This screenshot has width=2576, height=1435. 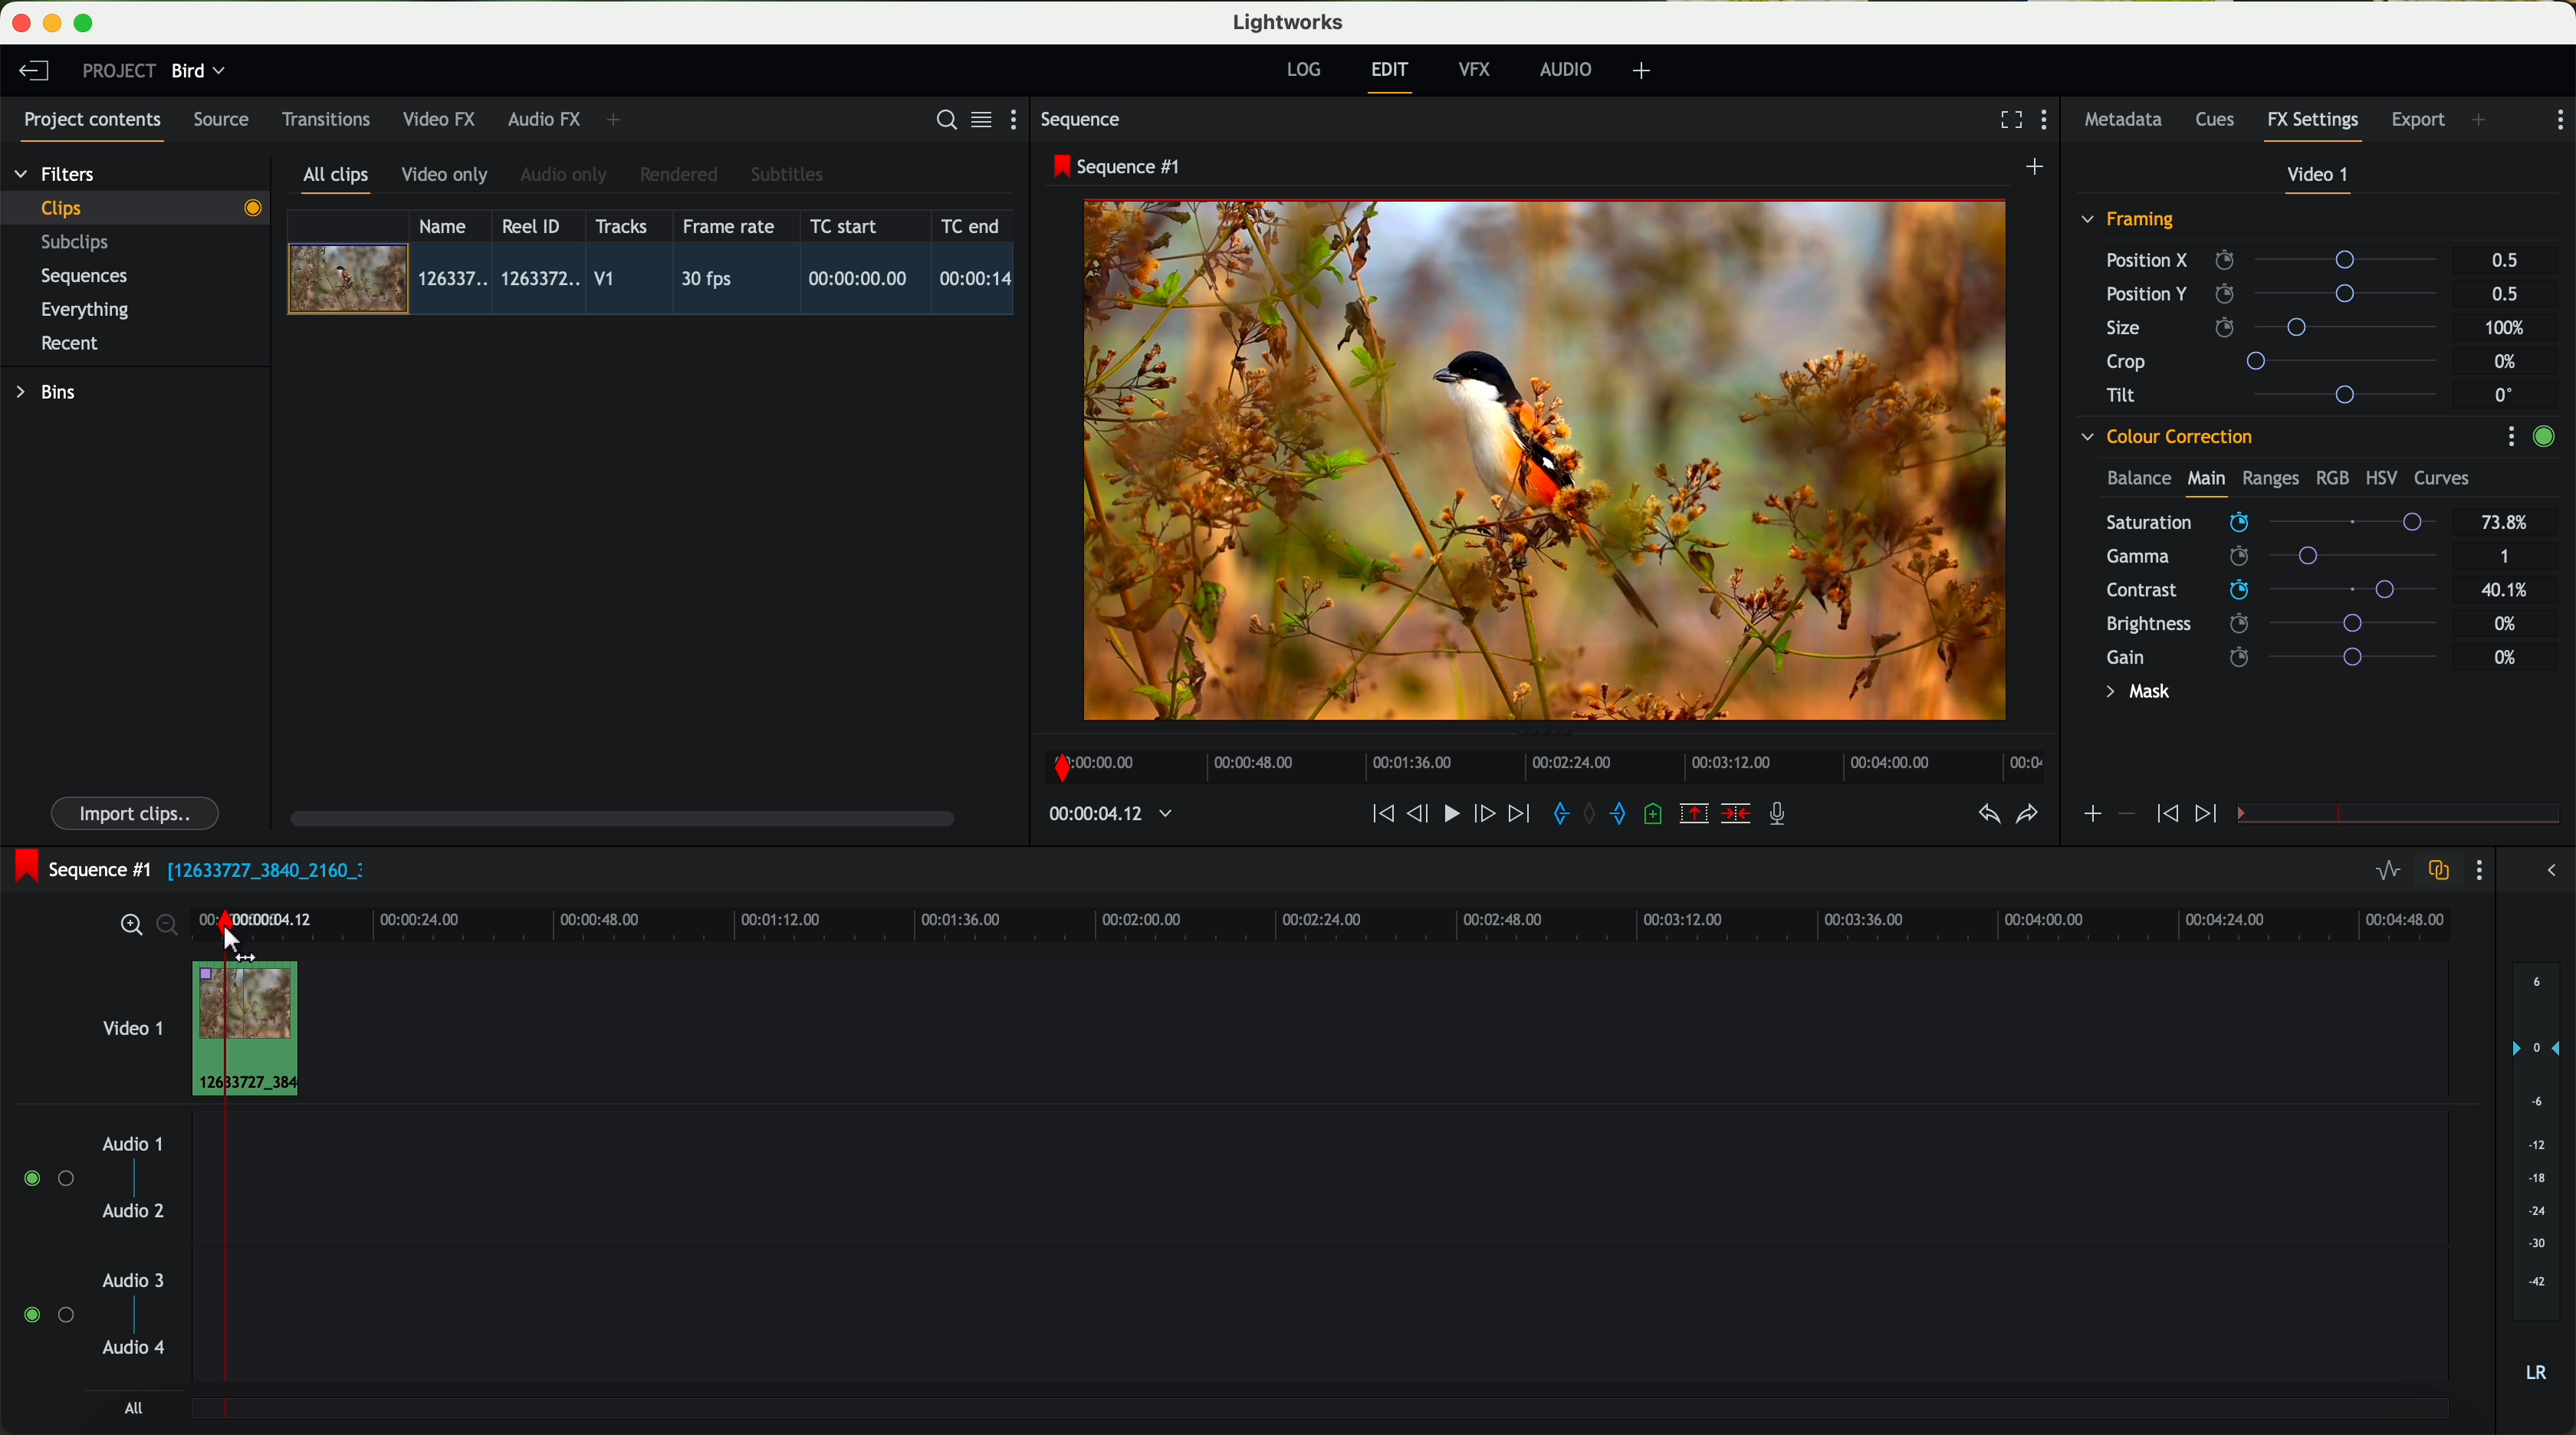 What do you see at coordinates (1487, 815) in the screenshot?
I see `nudge one frame foward` at bounding box center [1487, 815].